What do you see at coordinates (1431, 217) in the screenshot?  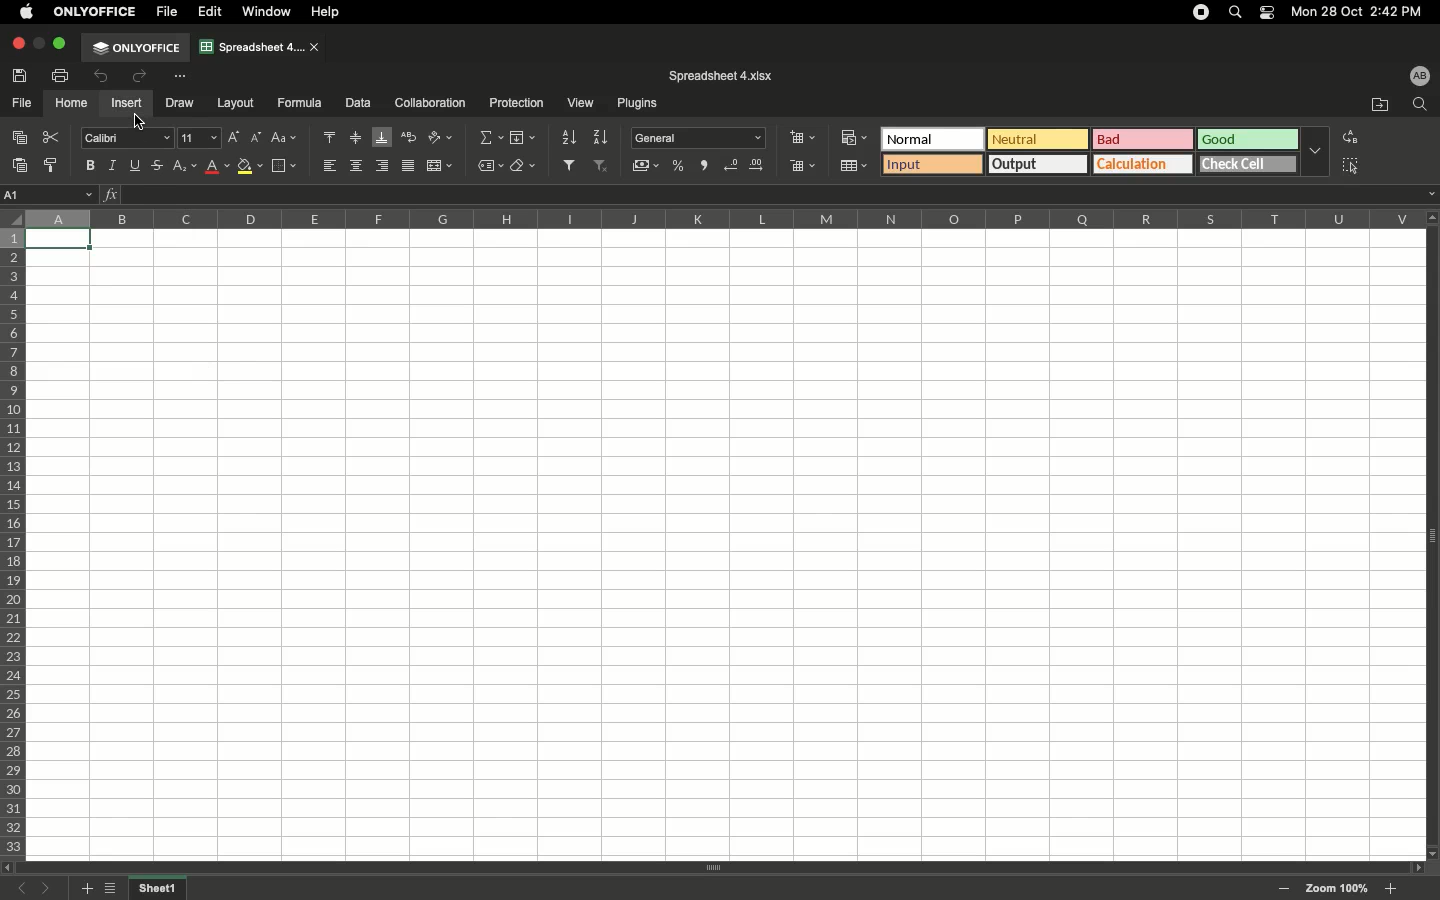 I see `scroll up` at bounding box center [1431, 217].